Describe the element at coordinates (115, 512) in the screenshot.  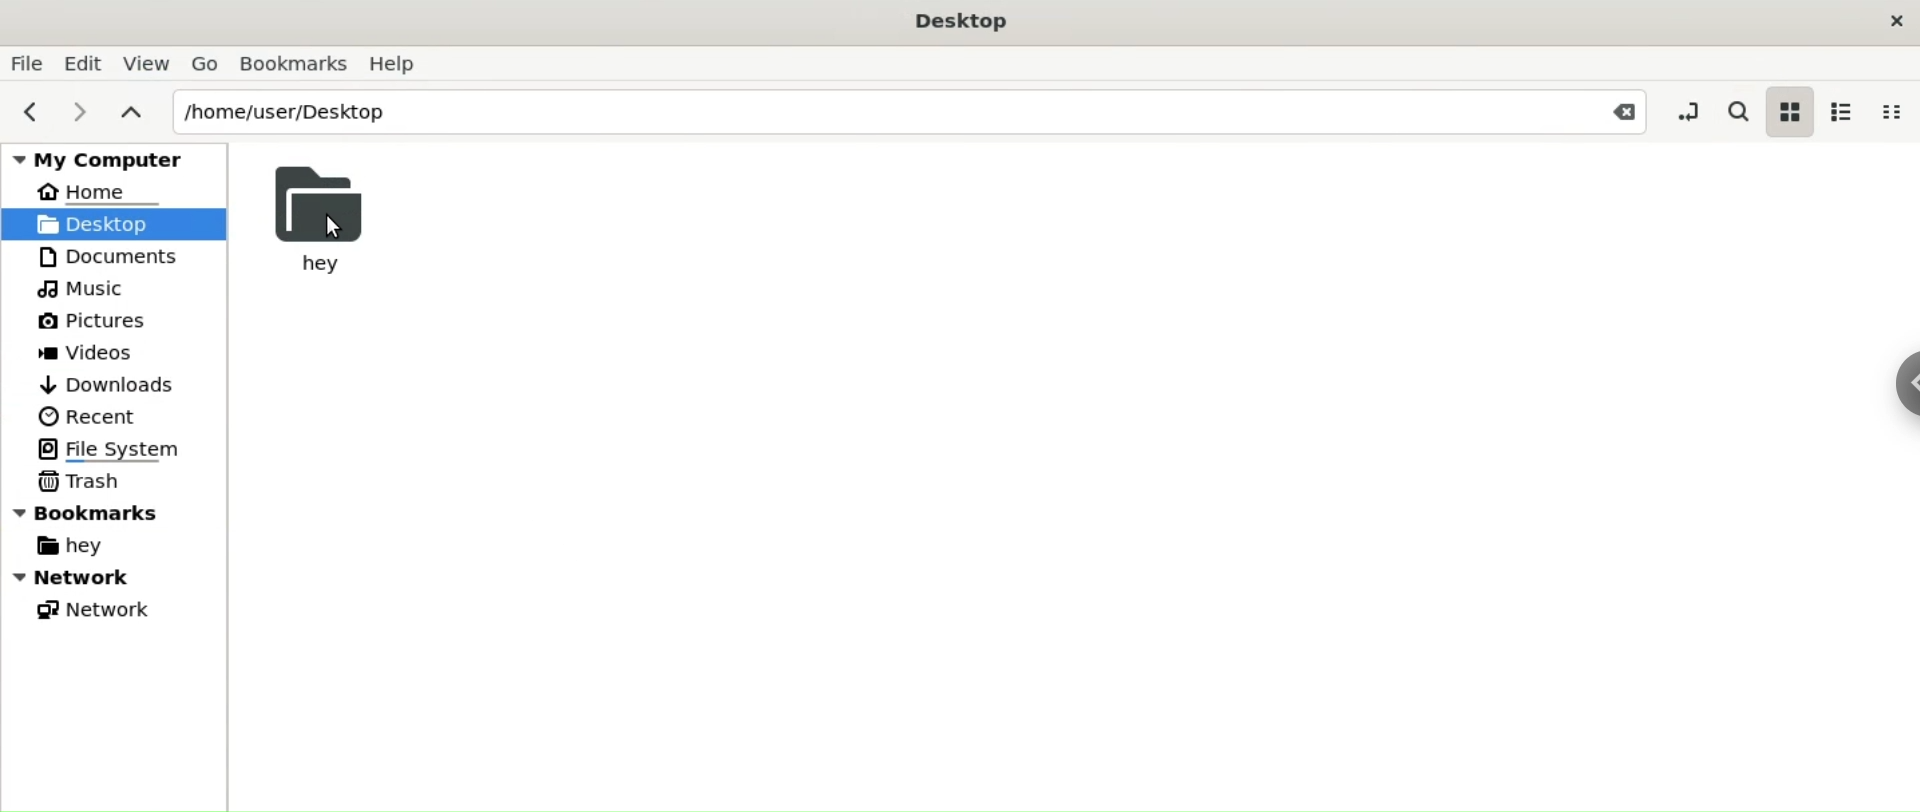
I see `Bookmarks` at that location.